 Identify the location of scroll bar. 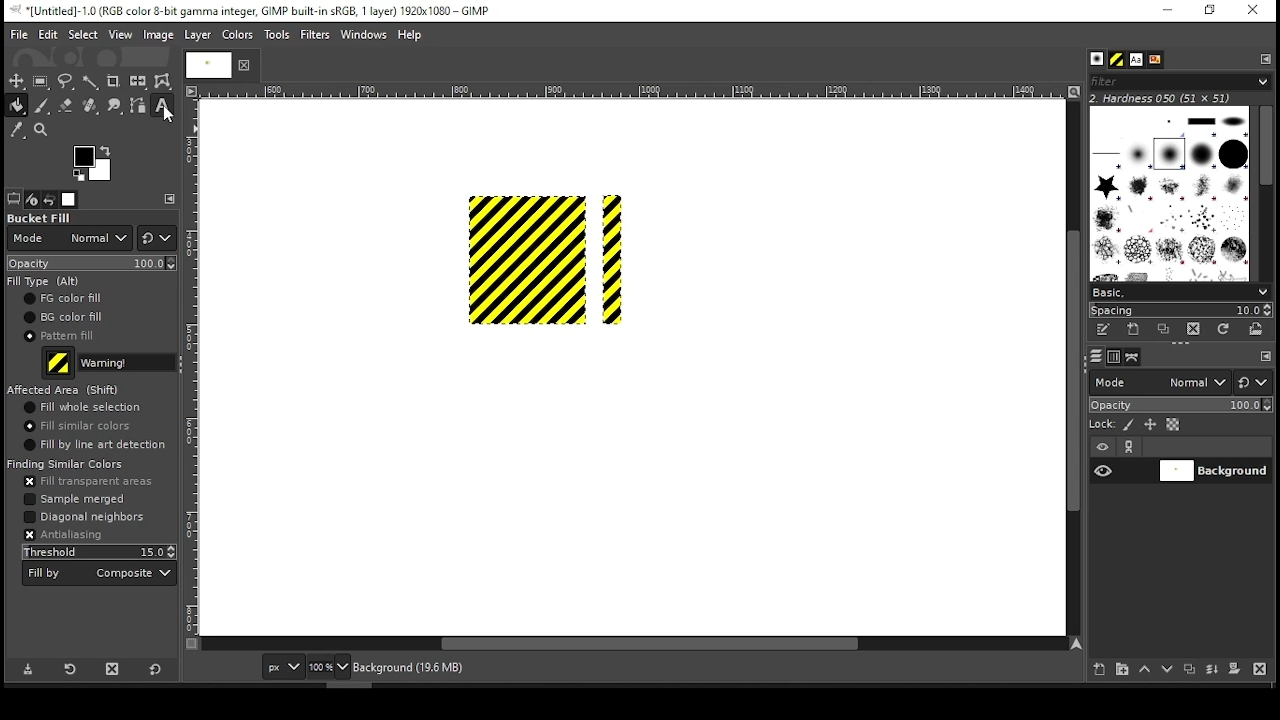
(1265, 192).